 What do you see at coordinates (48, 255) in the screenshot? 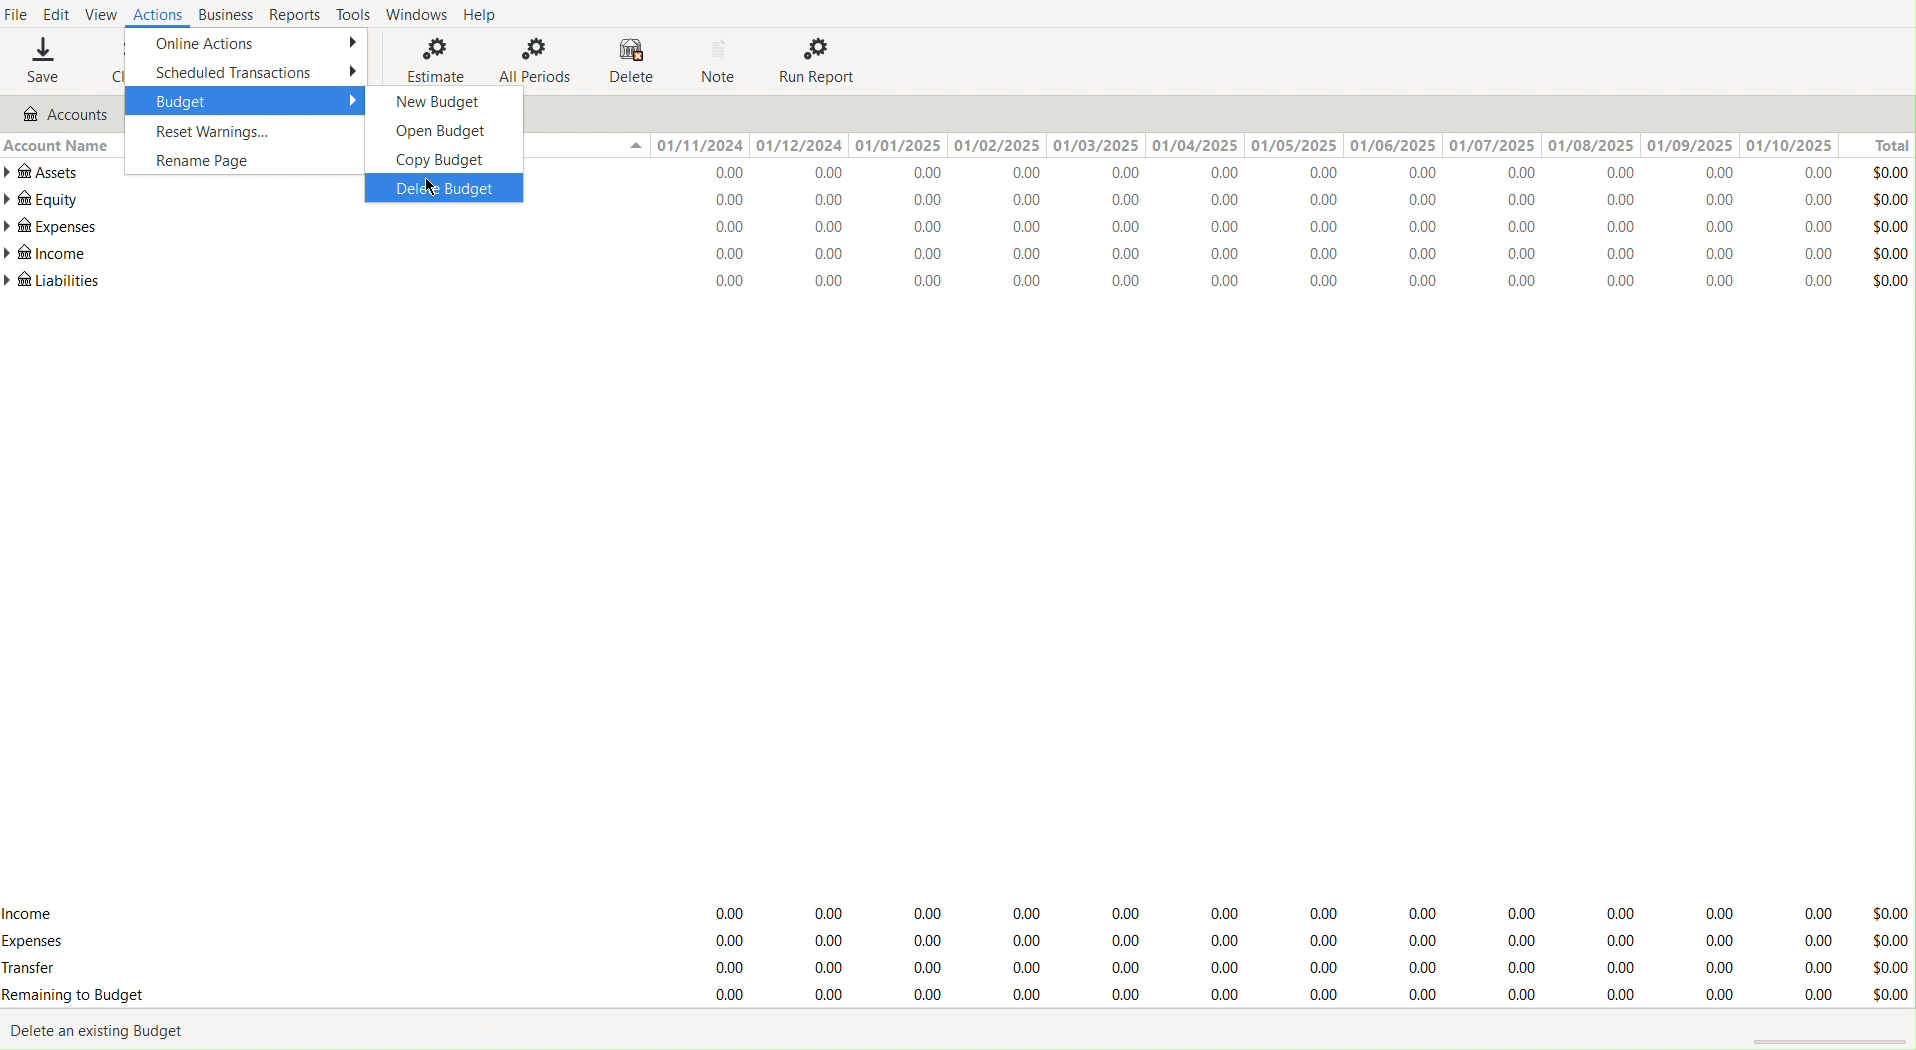
I see `Income` at bounding box center [48, 255].